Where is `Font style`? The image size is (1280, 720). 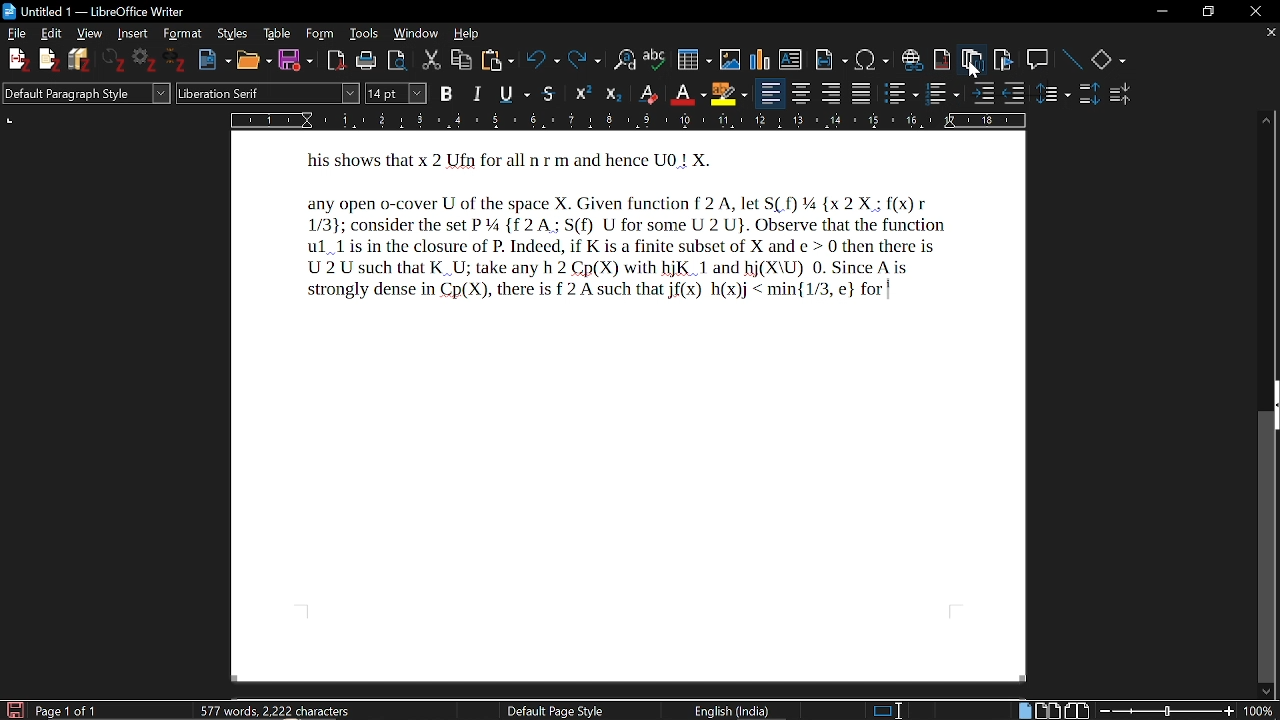
Font style is located at coordinates (268, 94).